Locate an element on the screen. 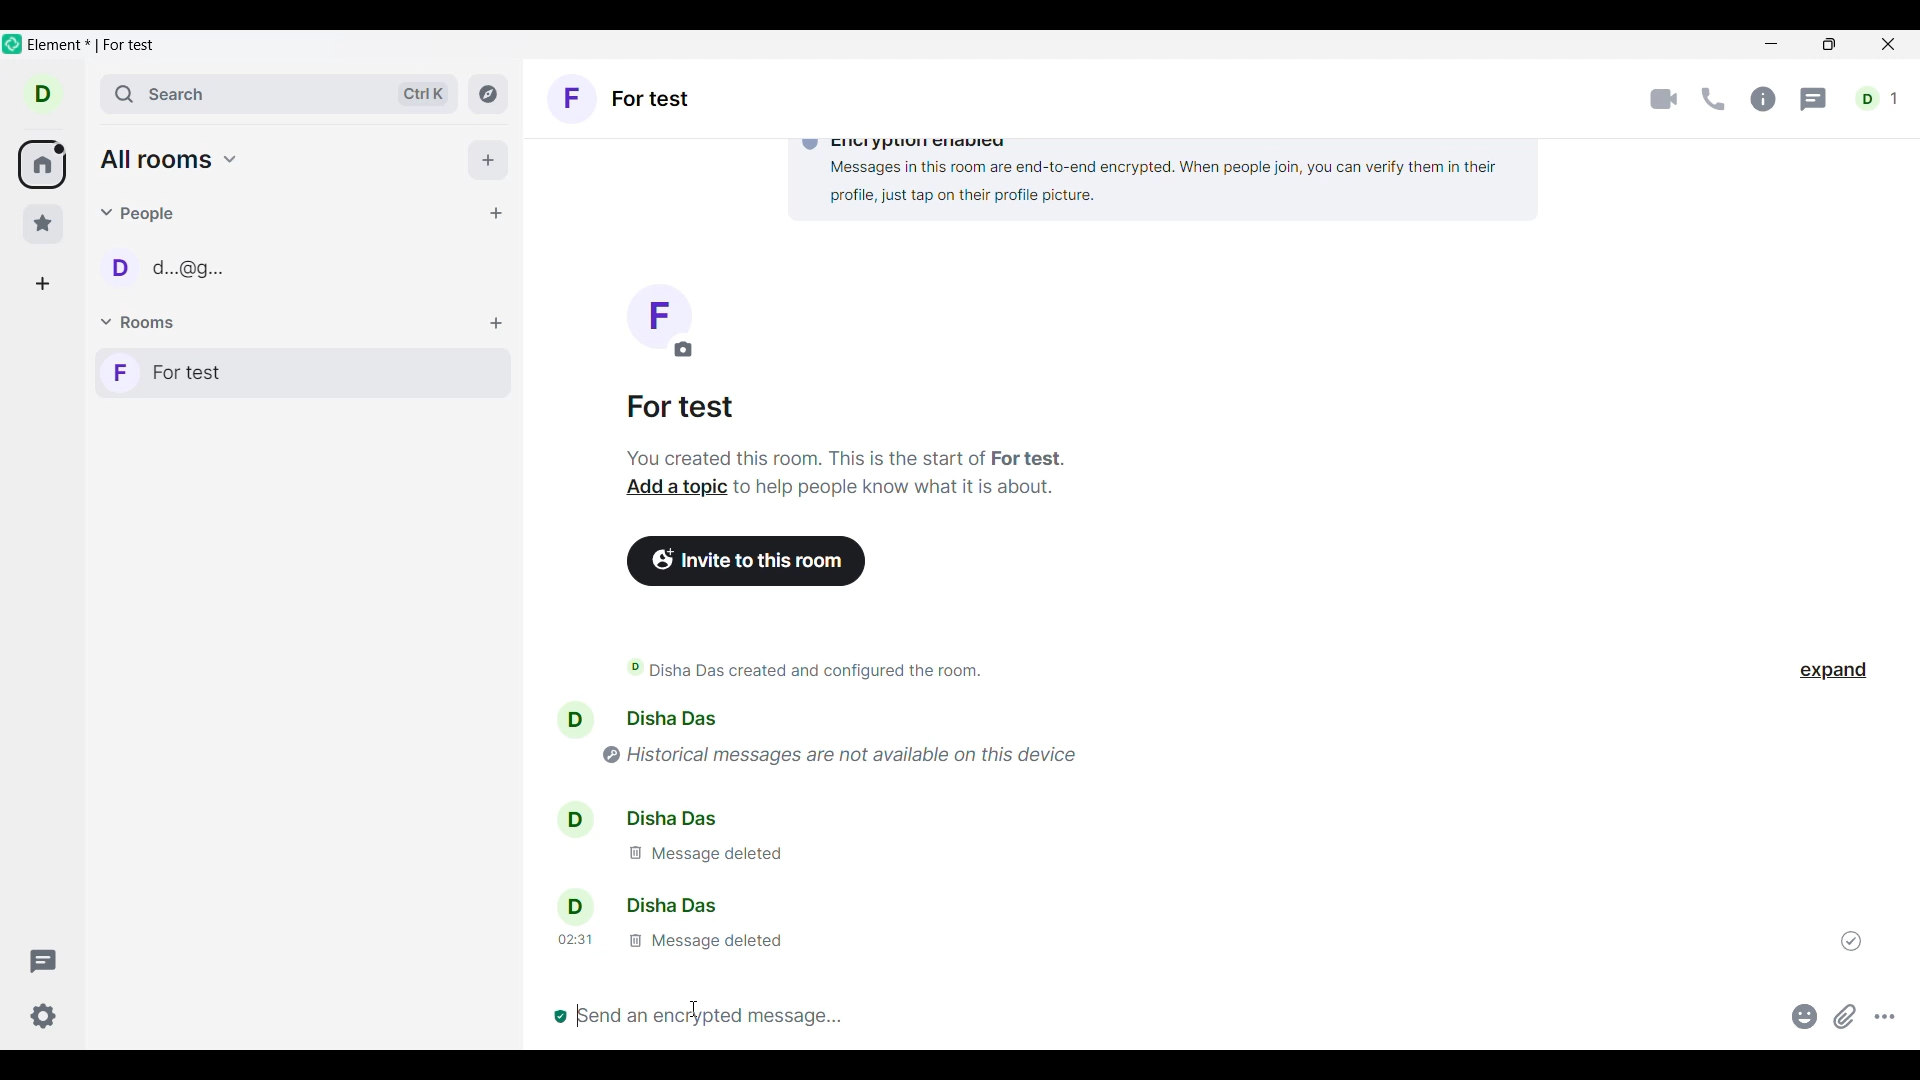 The width and height of the screenshot is (1920, 1080). f is located at coordinates (658, 321).